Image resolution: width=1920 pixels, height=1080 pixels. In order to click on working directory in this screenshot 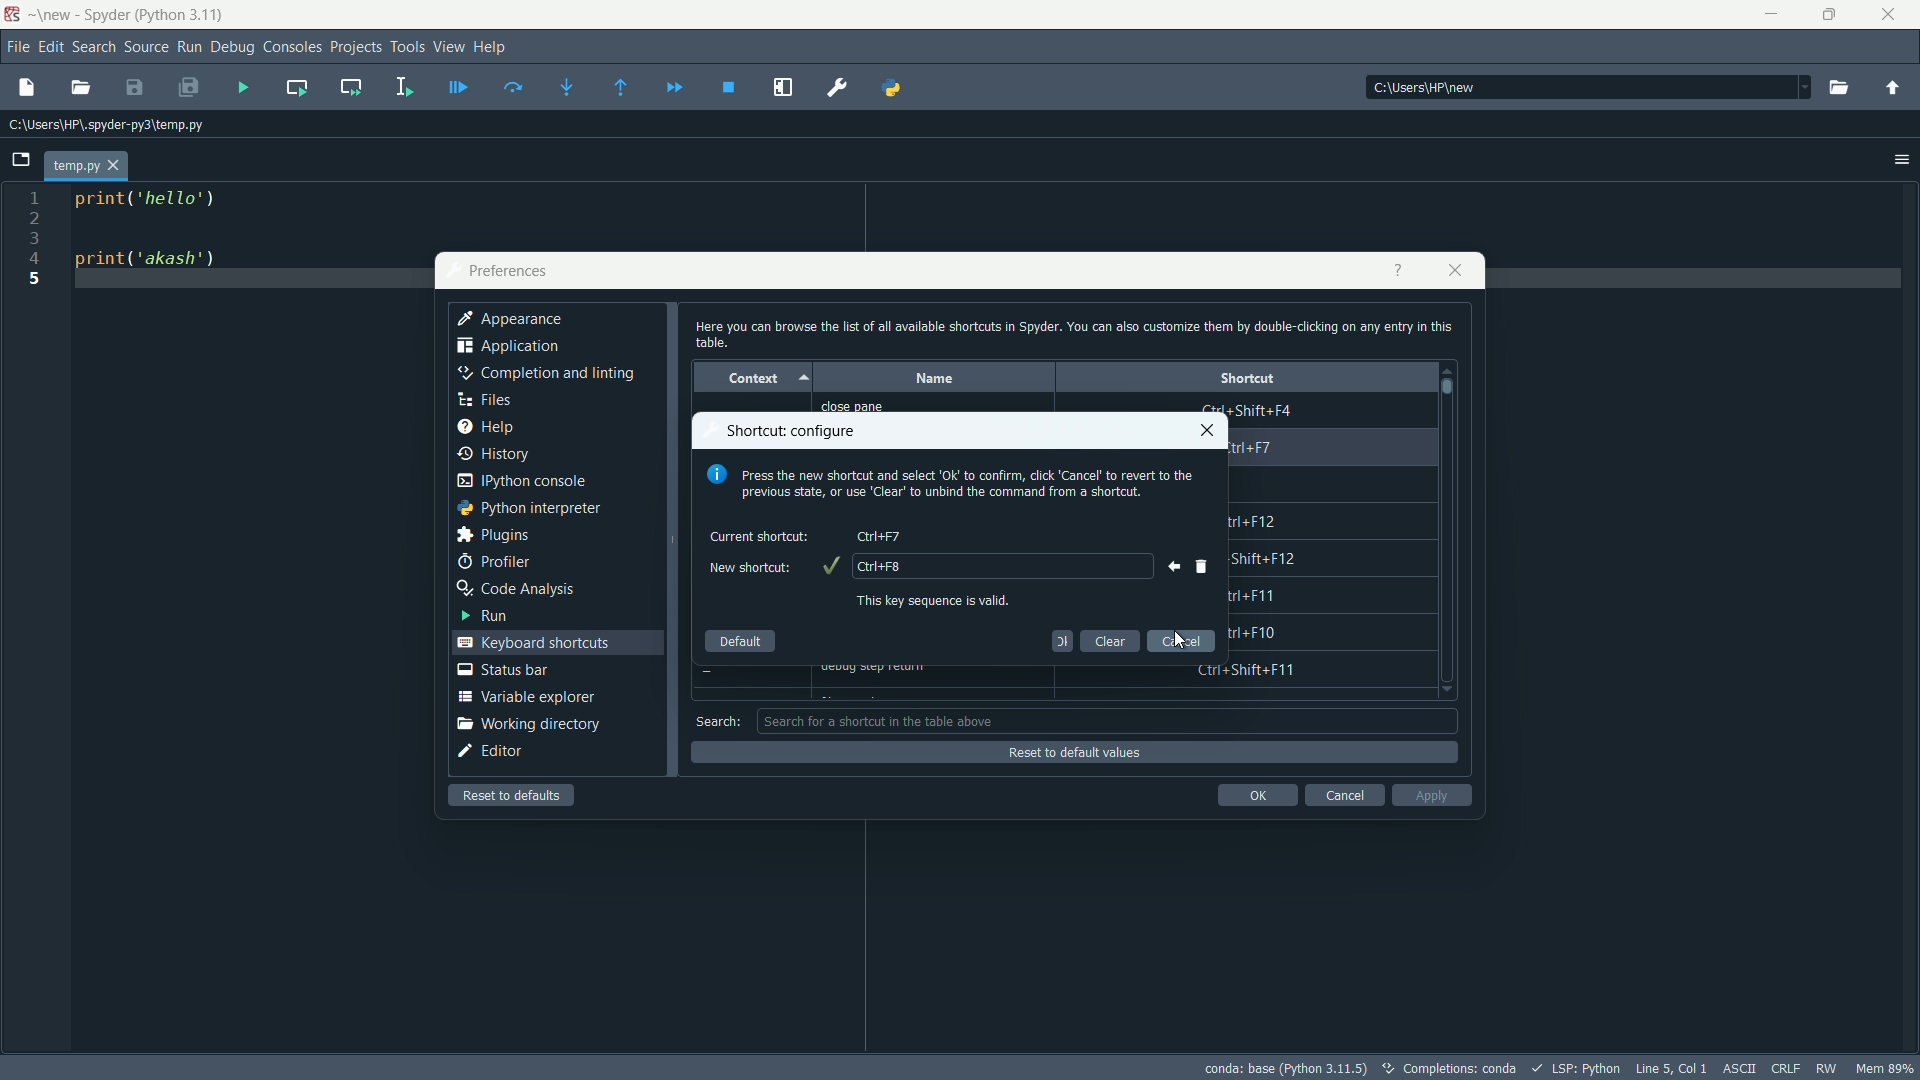, I will do `click(527, 724)`.